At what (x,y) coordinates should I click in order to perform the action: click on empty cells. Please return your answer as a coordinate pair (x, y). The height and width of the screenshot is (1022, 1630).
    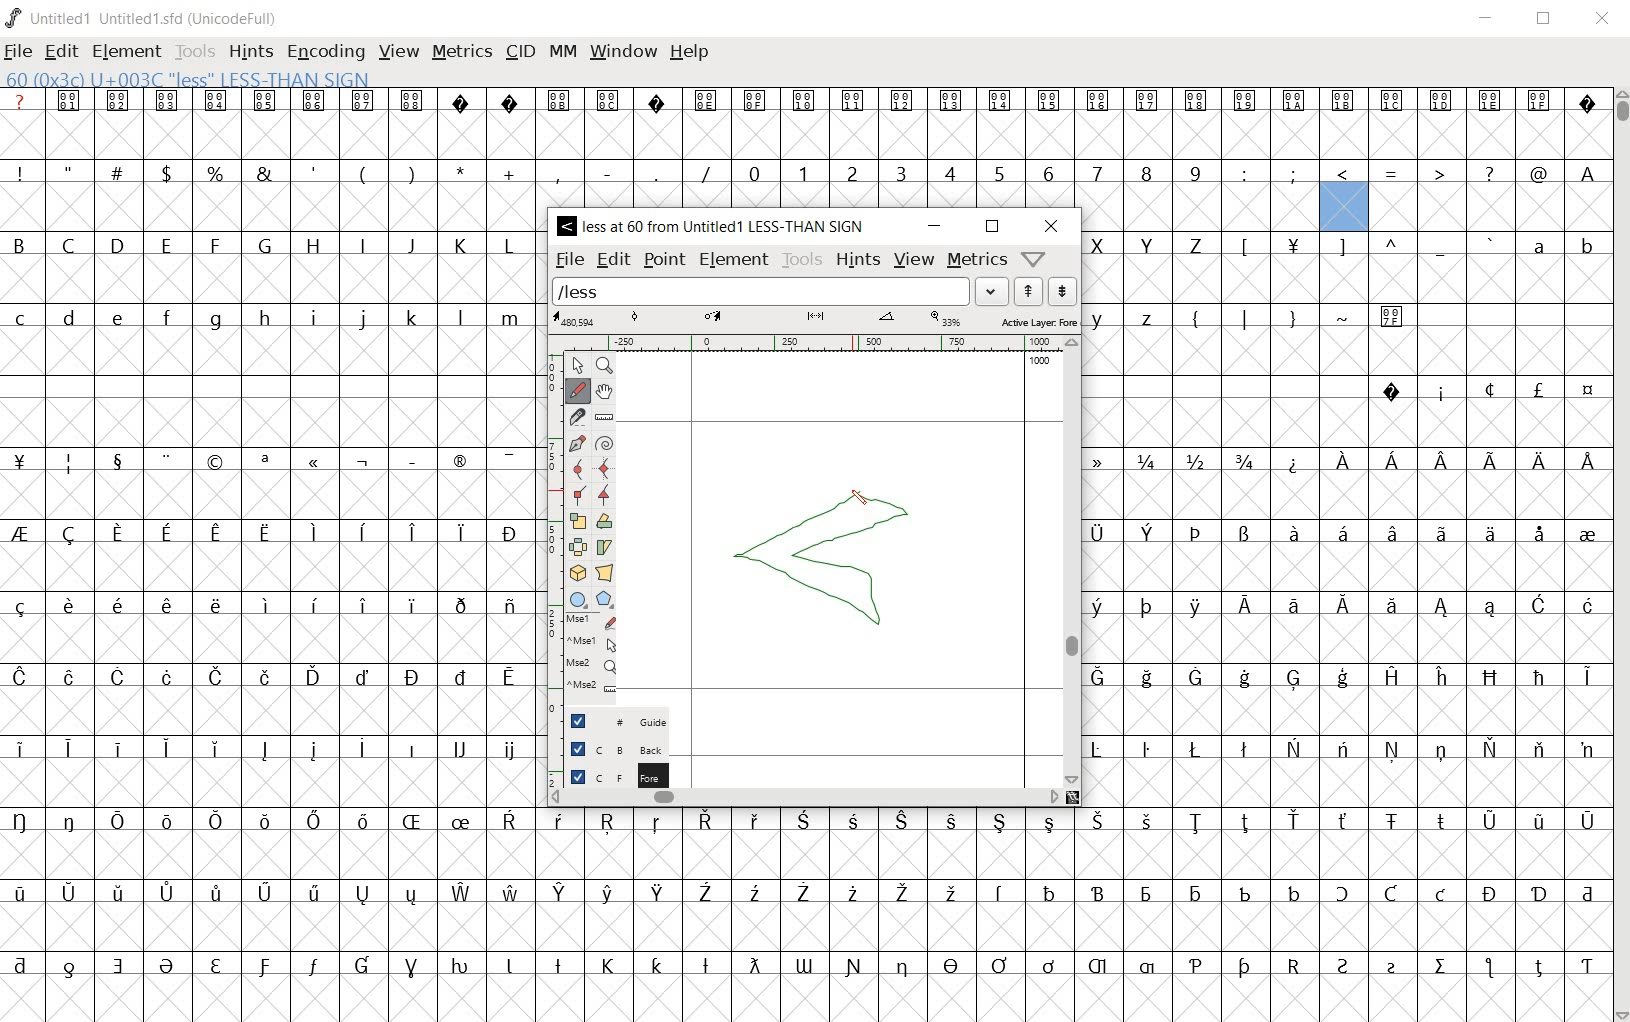
    Looking at the image, I should click on (804, 855).